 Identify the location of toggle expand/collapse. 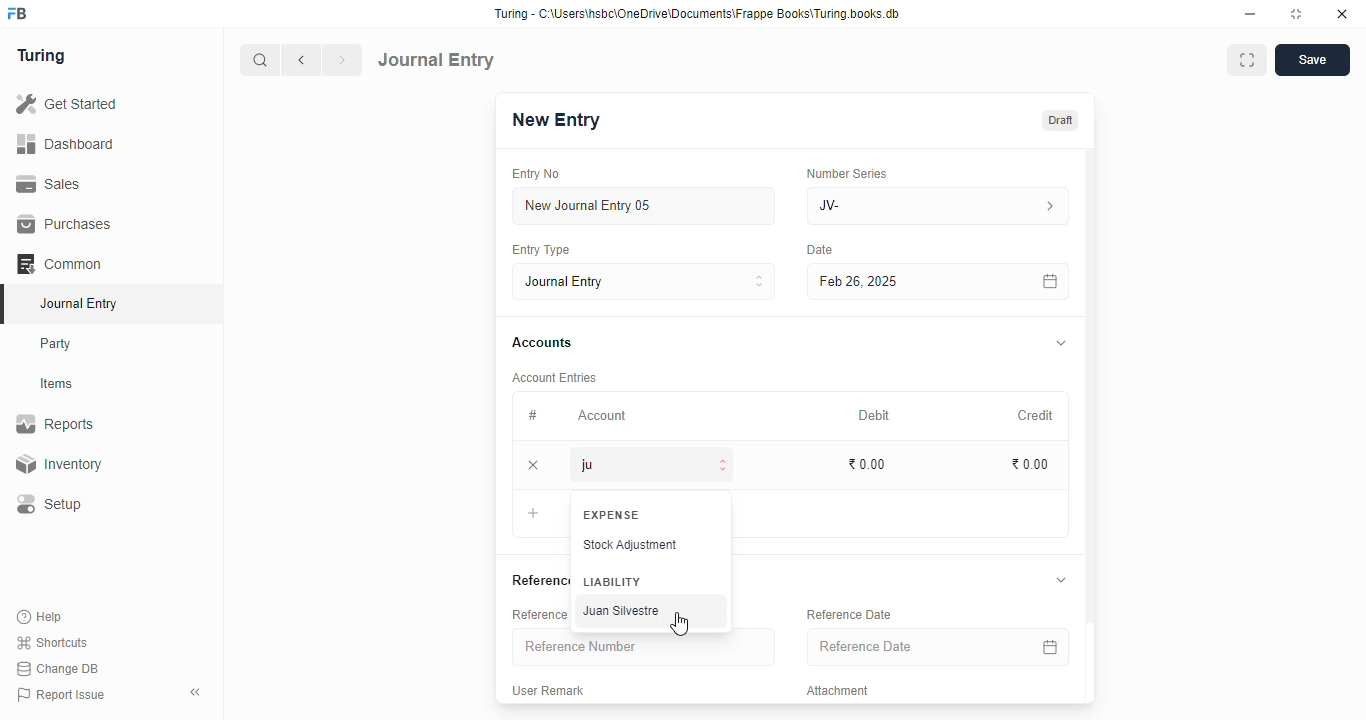
(1061, 580).